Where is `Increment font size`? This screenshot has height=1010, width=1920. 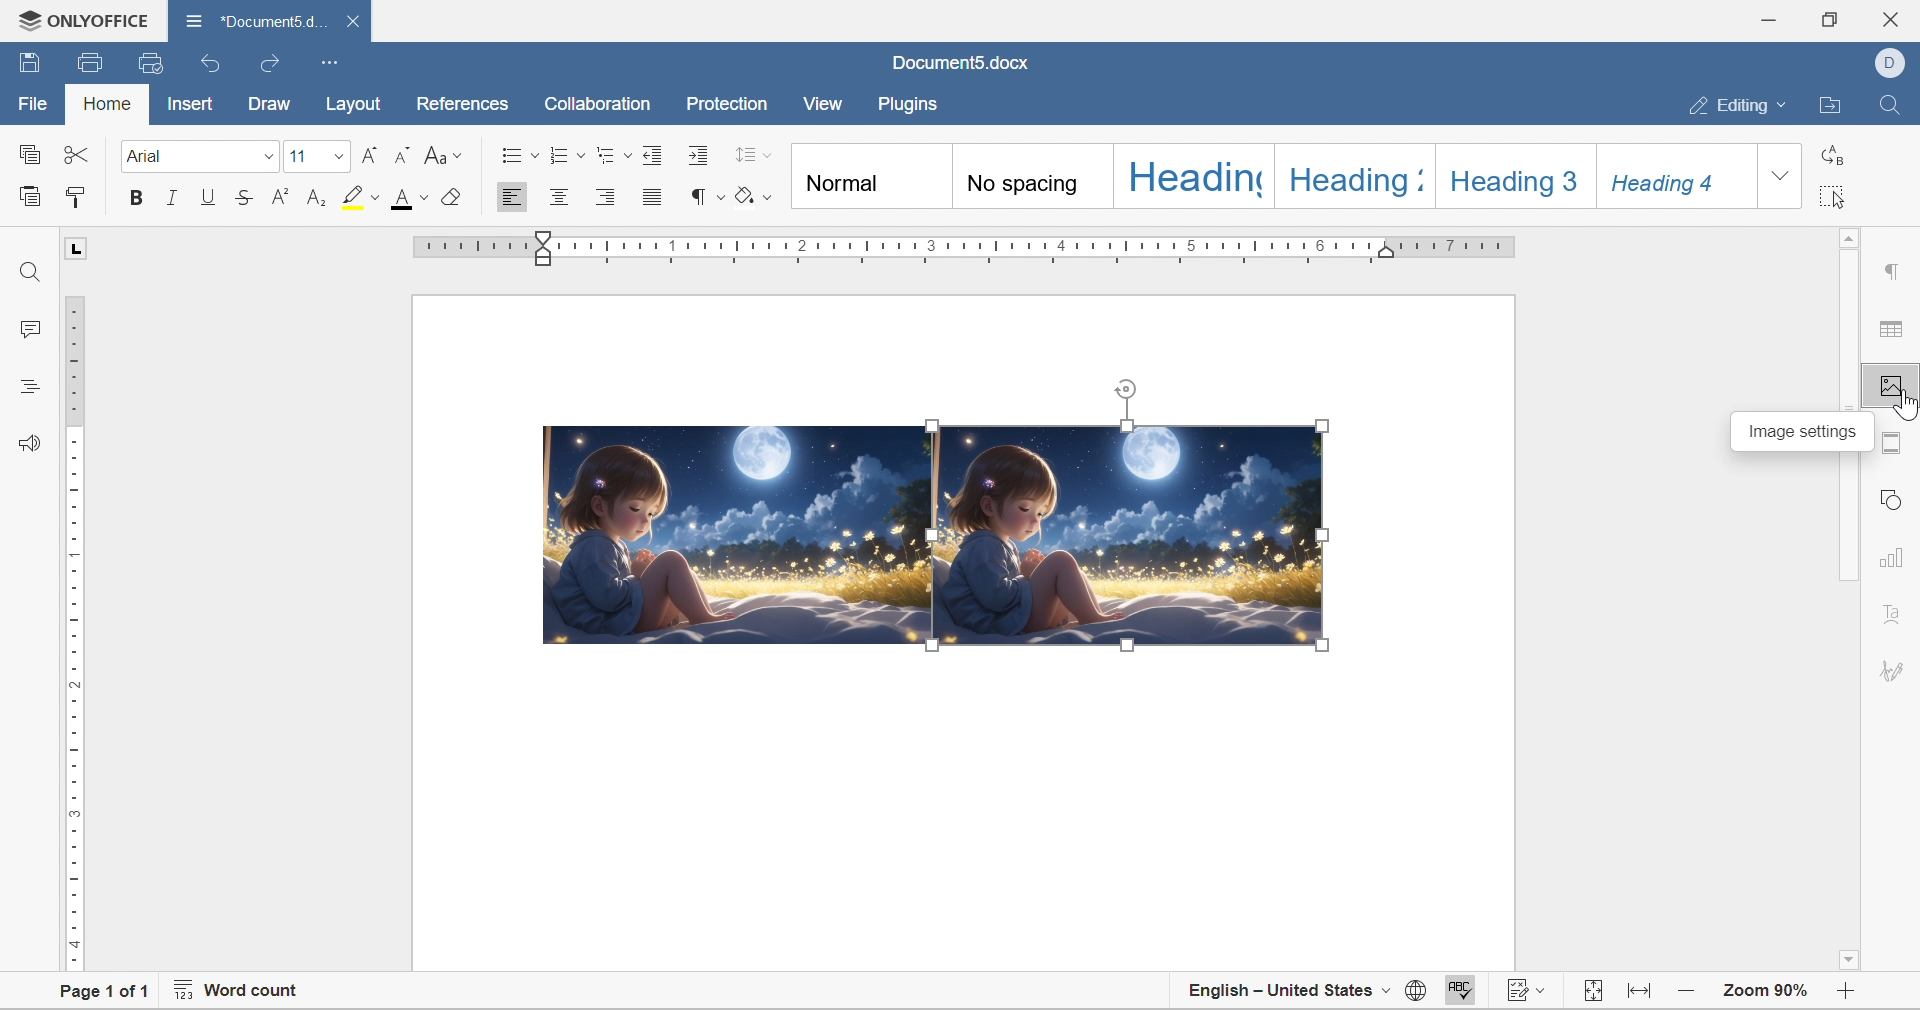
Increment font size is located at coordinates (367, 154).